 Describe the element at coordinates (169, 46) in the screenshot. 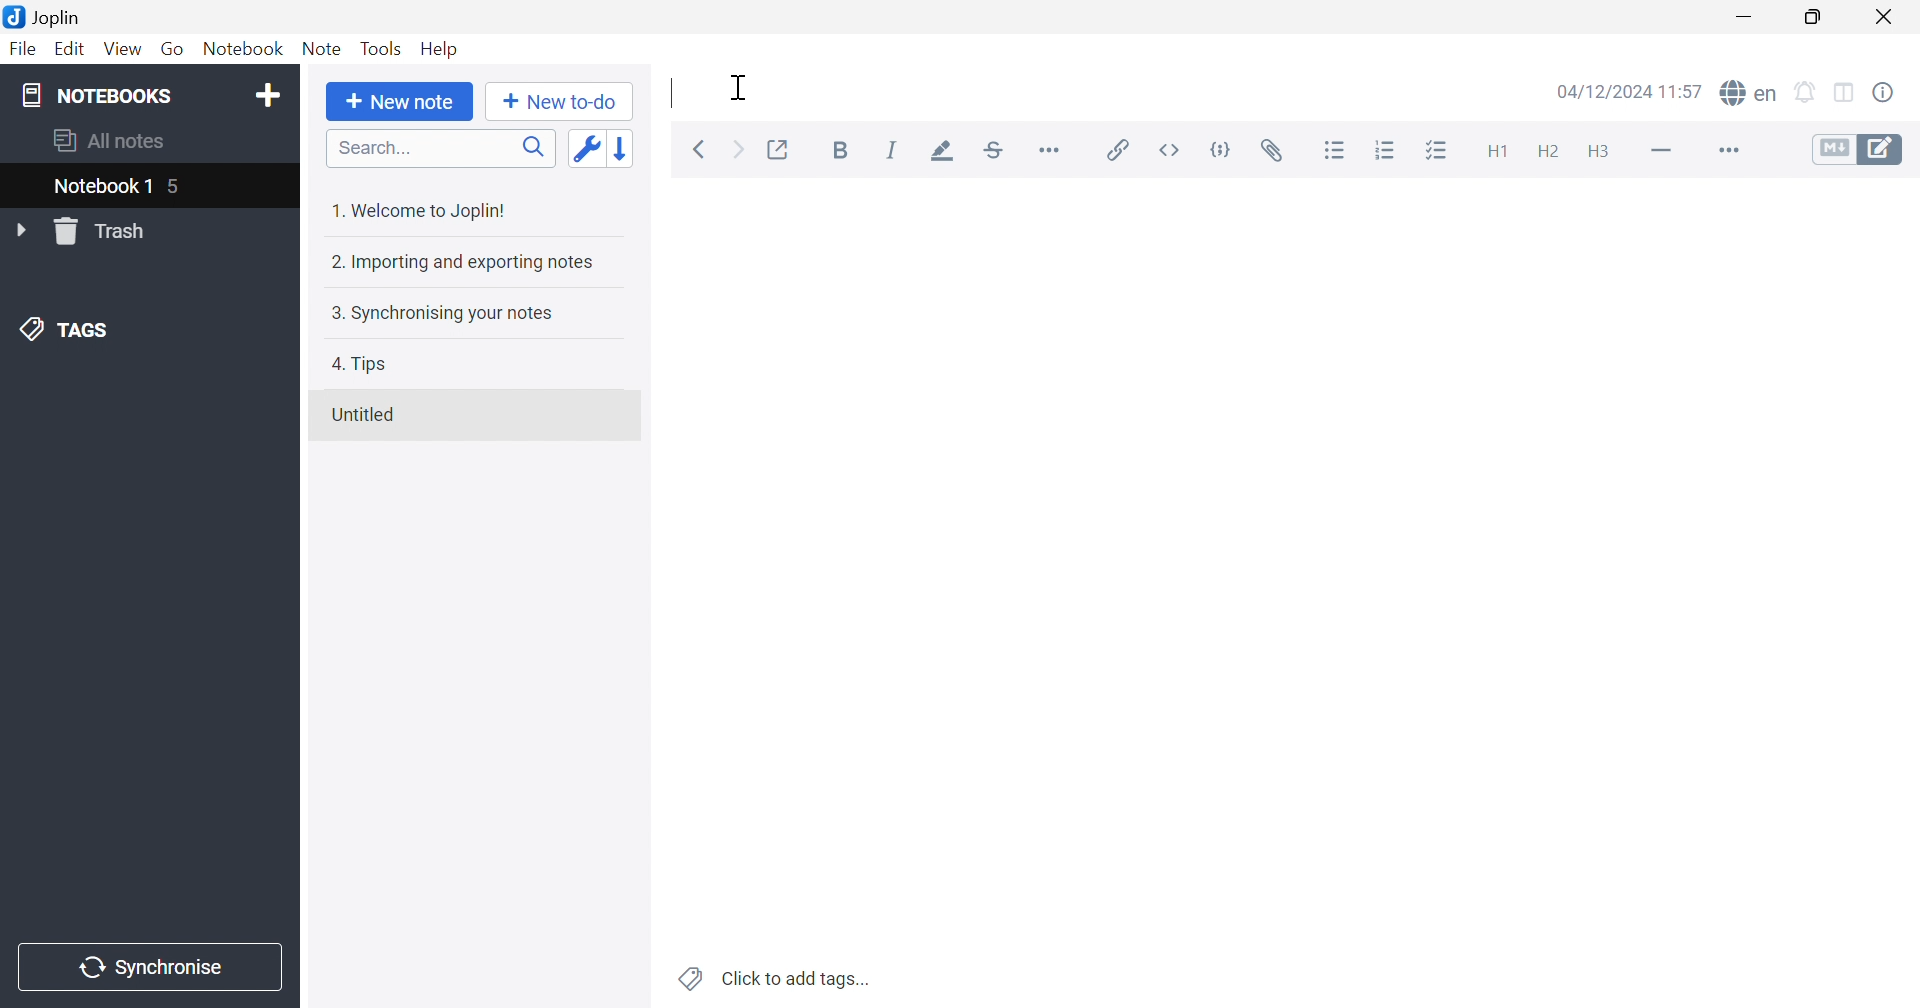

I see `Go` at that location.